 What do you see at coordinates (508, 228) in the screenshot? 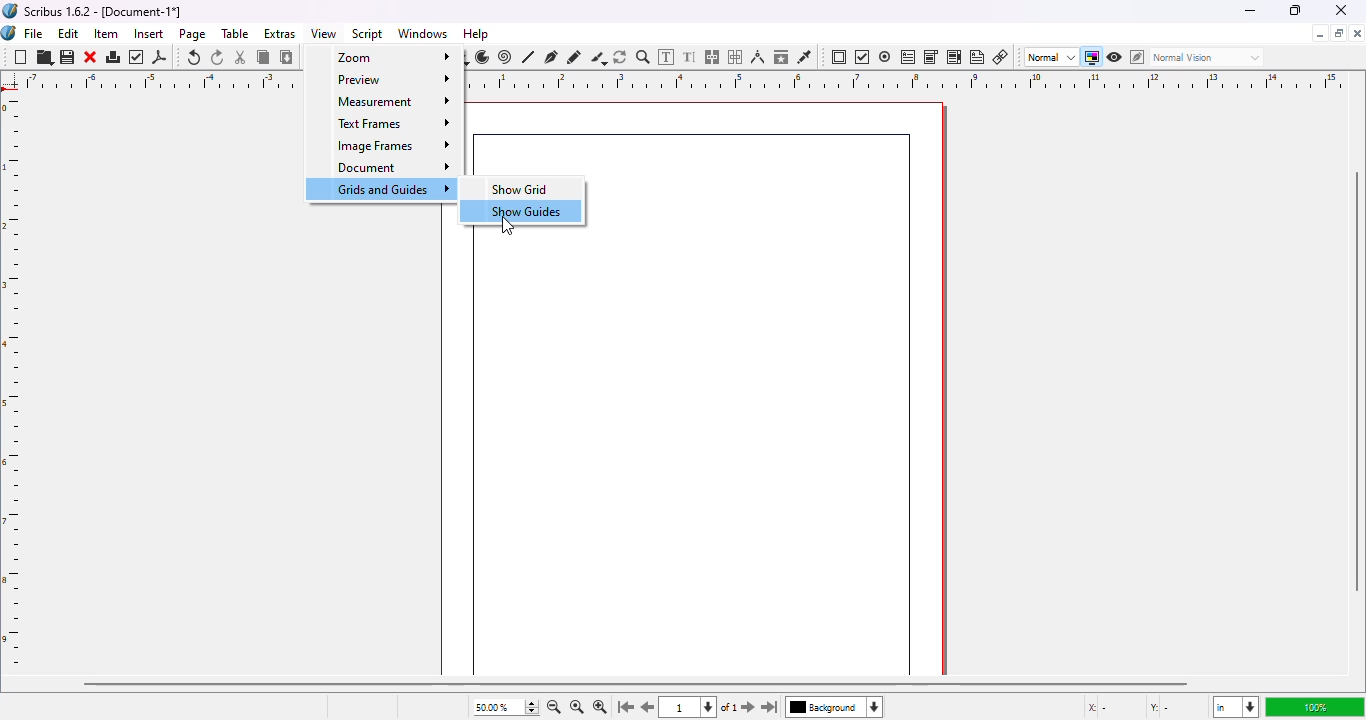
I see `cursor` at bounding box center [508, 228].